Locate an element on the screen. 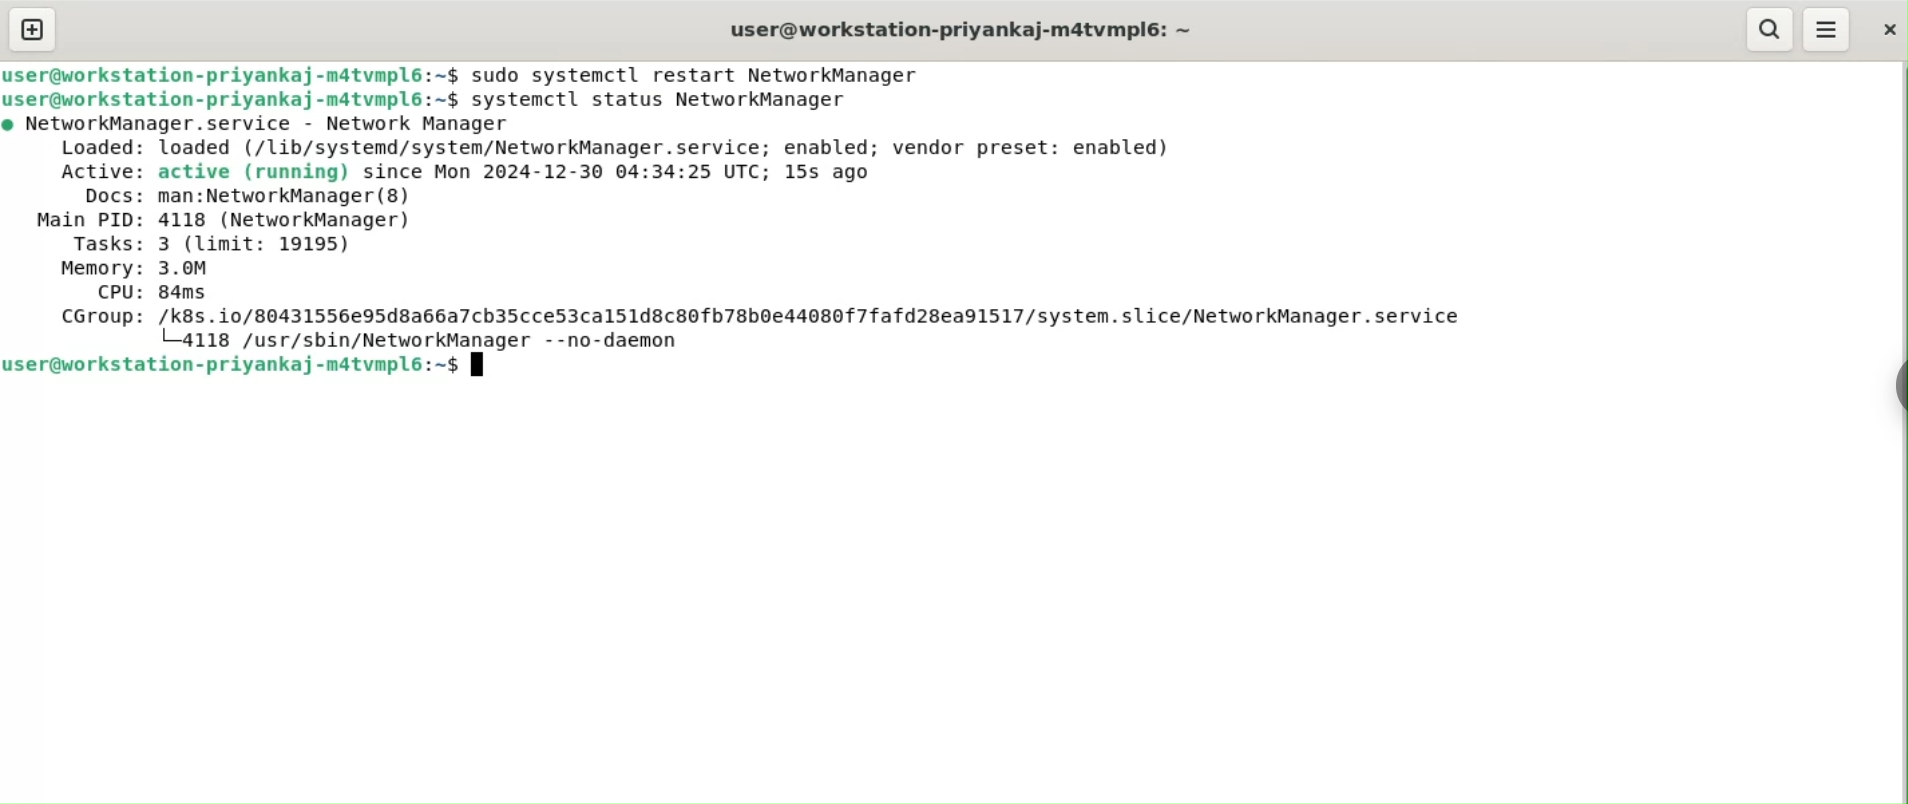  terminal cursor is located at coordinates (476, 364).